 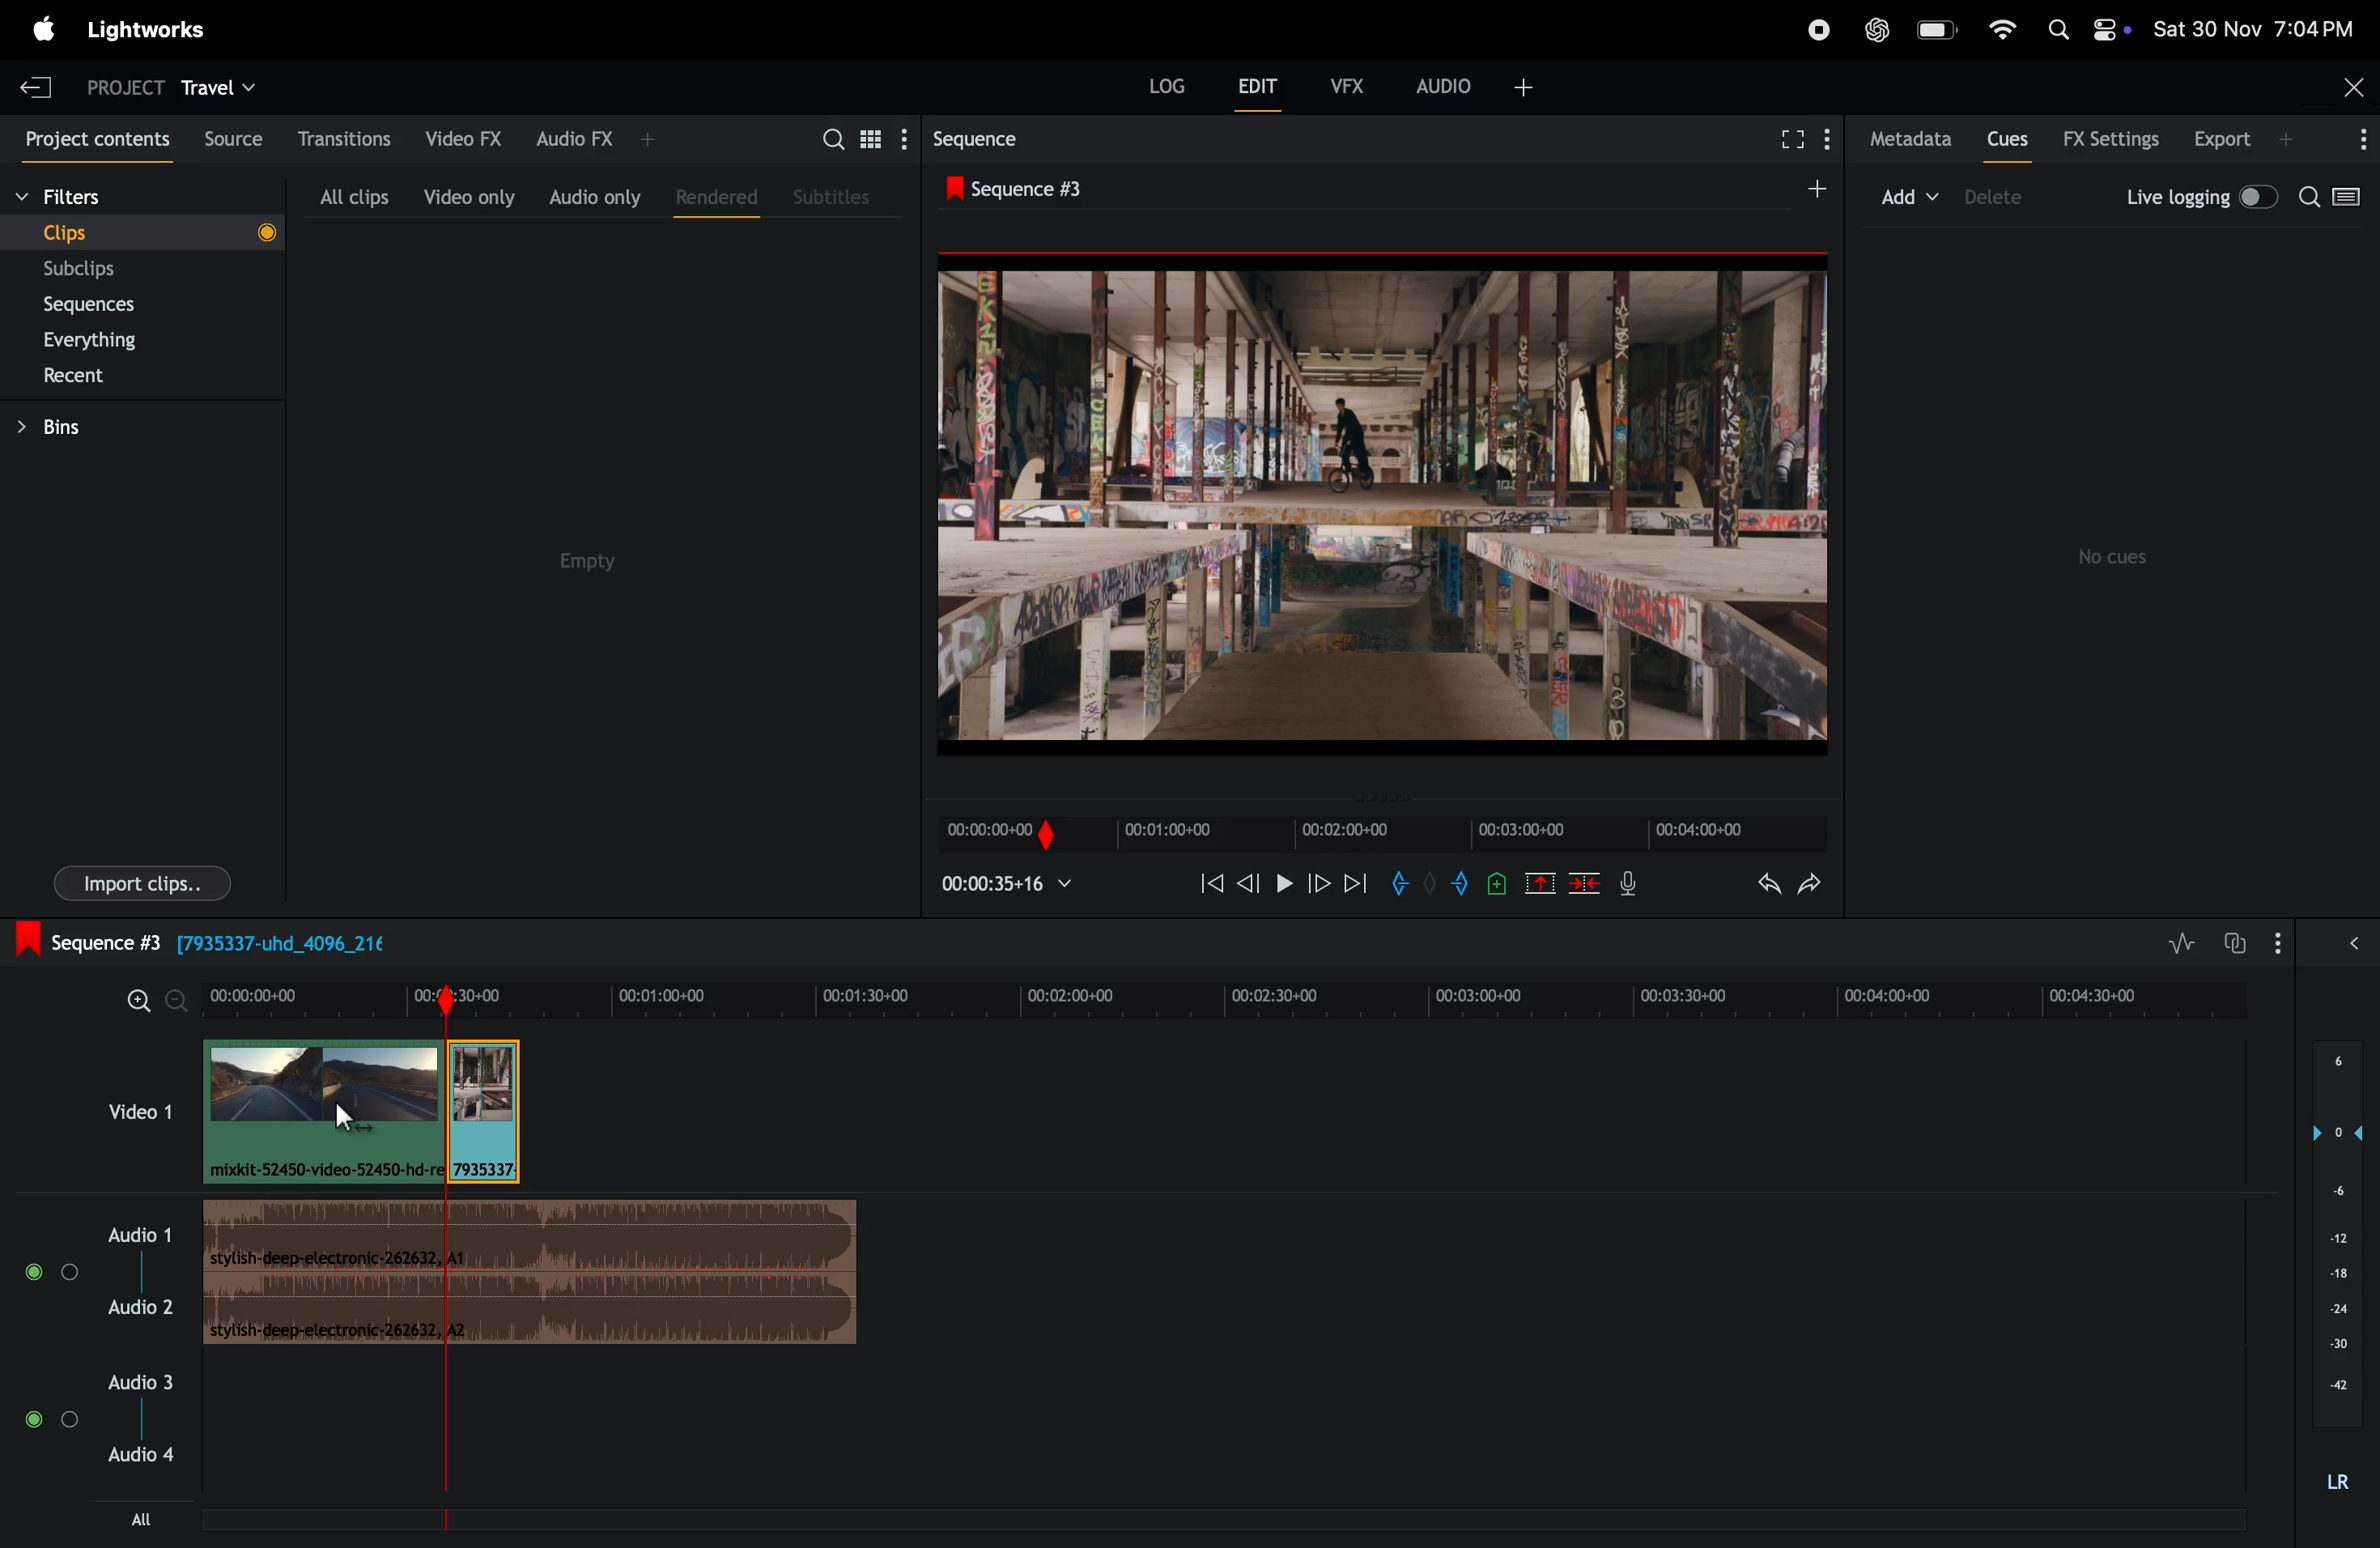 What do you see at coordinates (859, 137) in the screenshot?
I see `search menu` at bounding box center [859, 137].